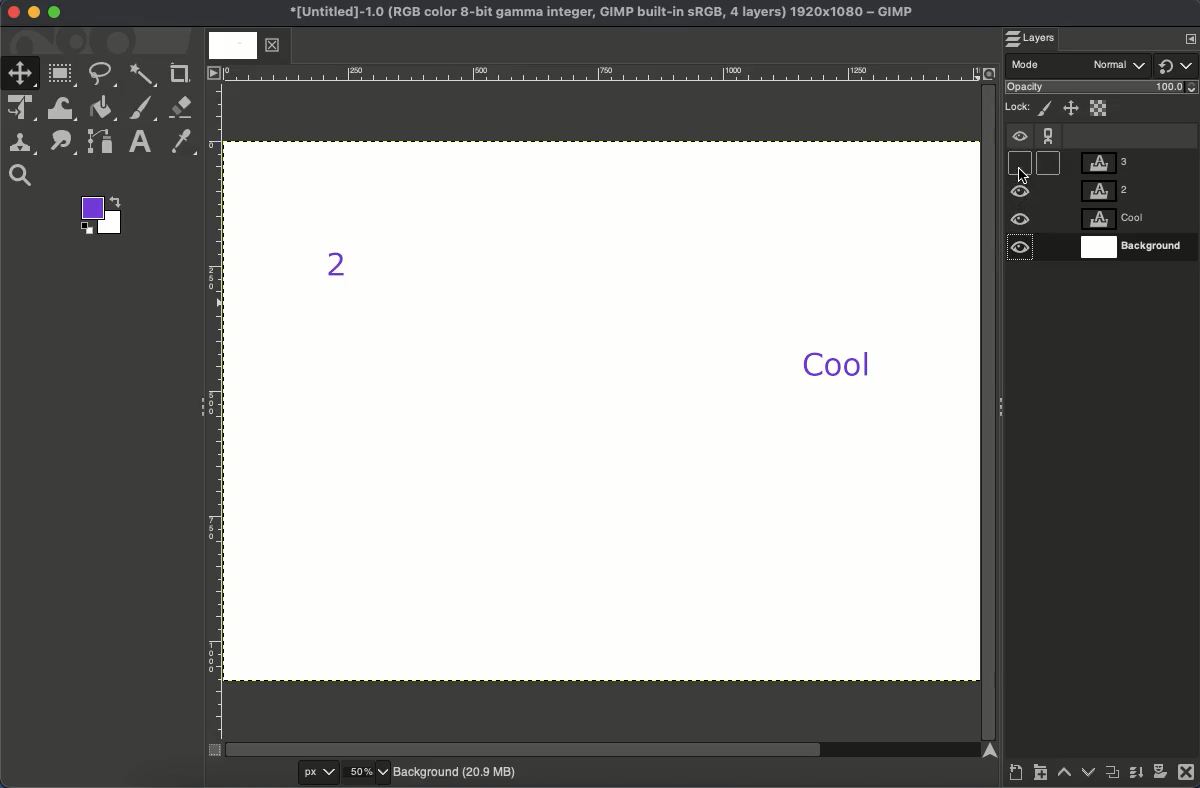 Image resolution: width=1200 pixels, height=788 pixels. I want to click on Ruler, so click(601, 73).